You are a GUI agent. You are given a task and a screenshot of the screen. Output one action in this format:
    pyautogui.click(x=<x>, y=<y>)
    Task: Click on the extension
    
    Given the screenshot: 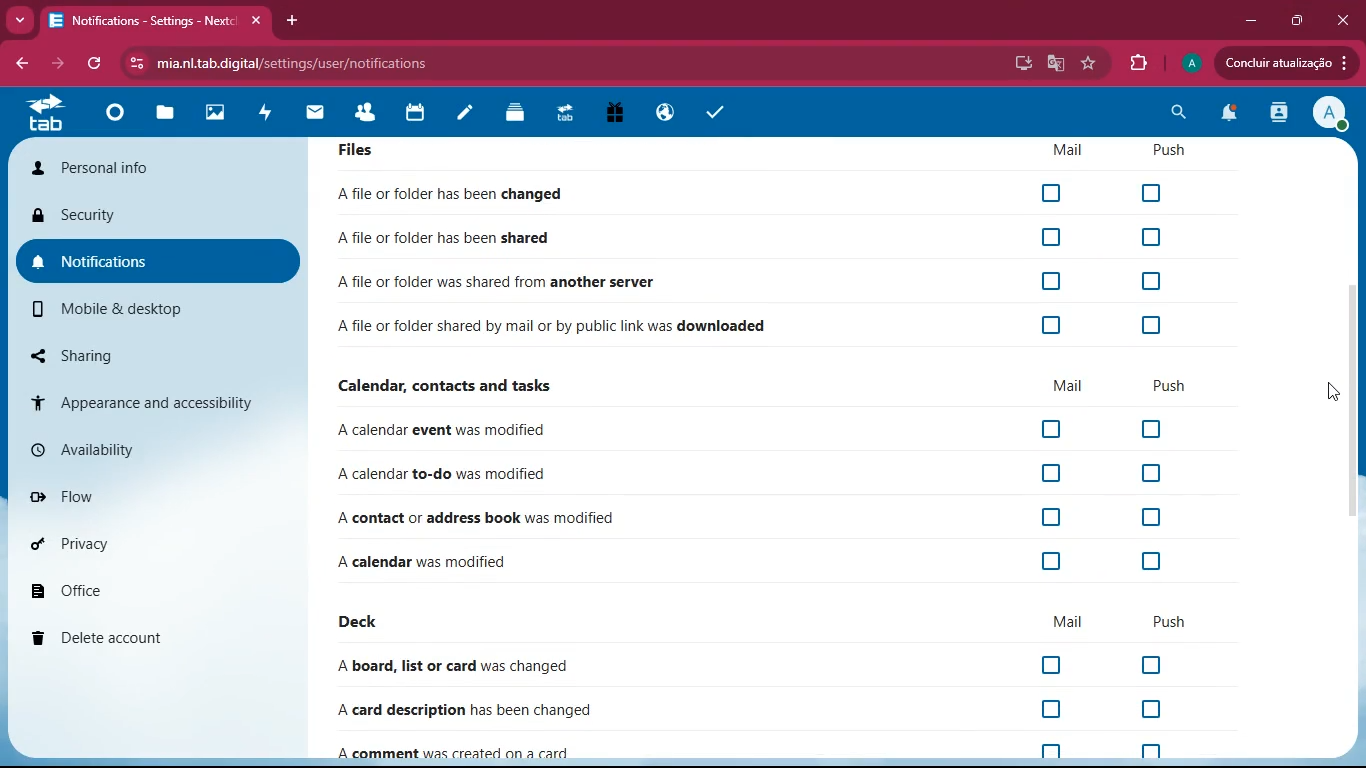 What is the action you would take?
    pyautogui.click(x=1138, y=60)
    